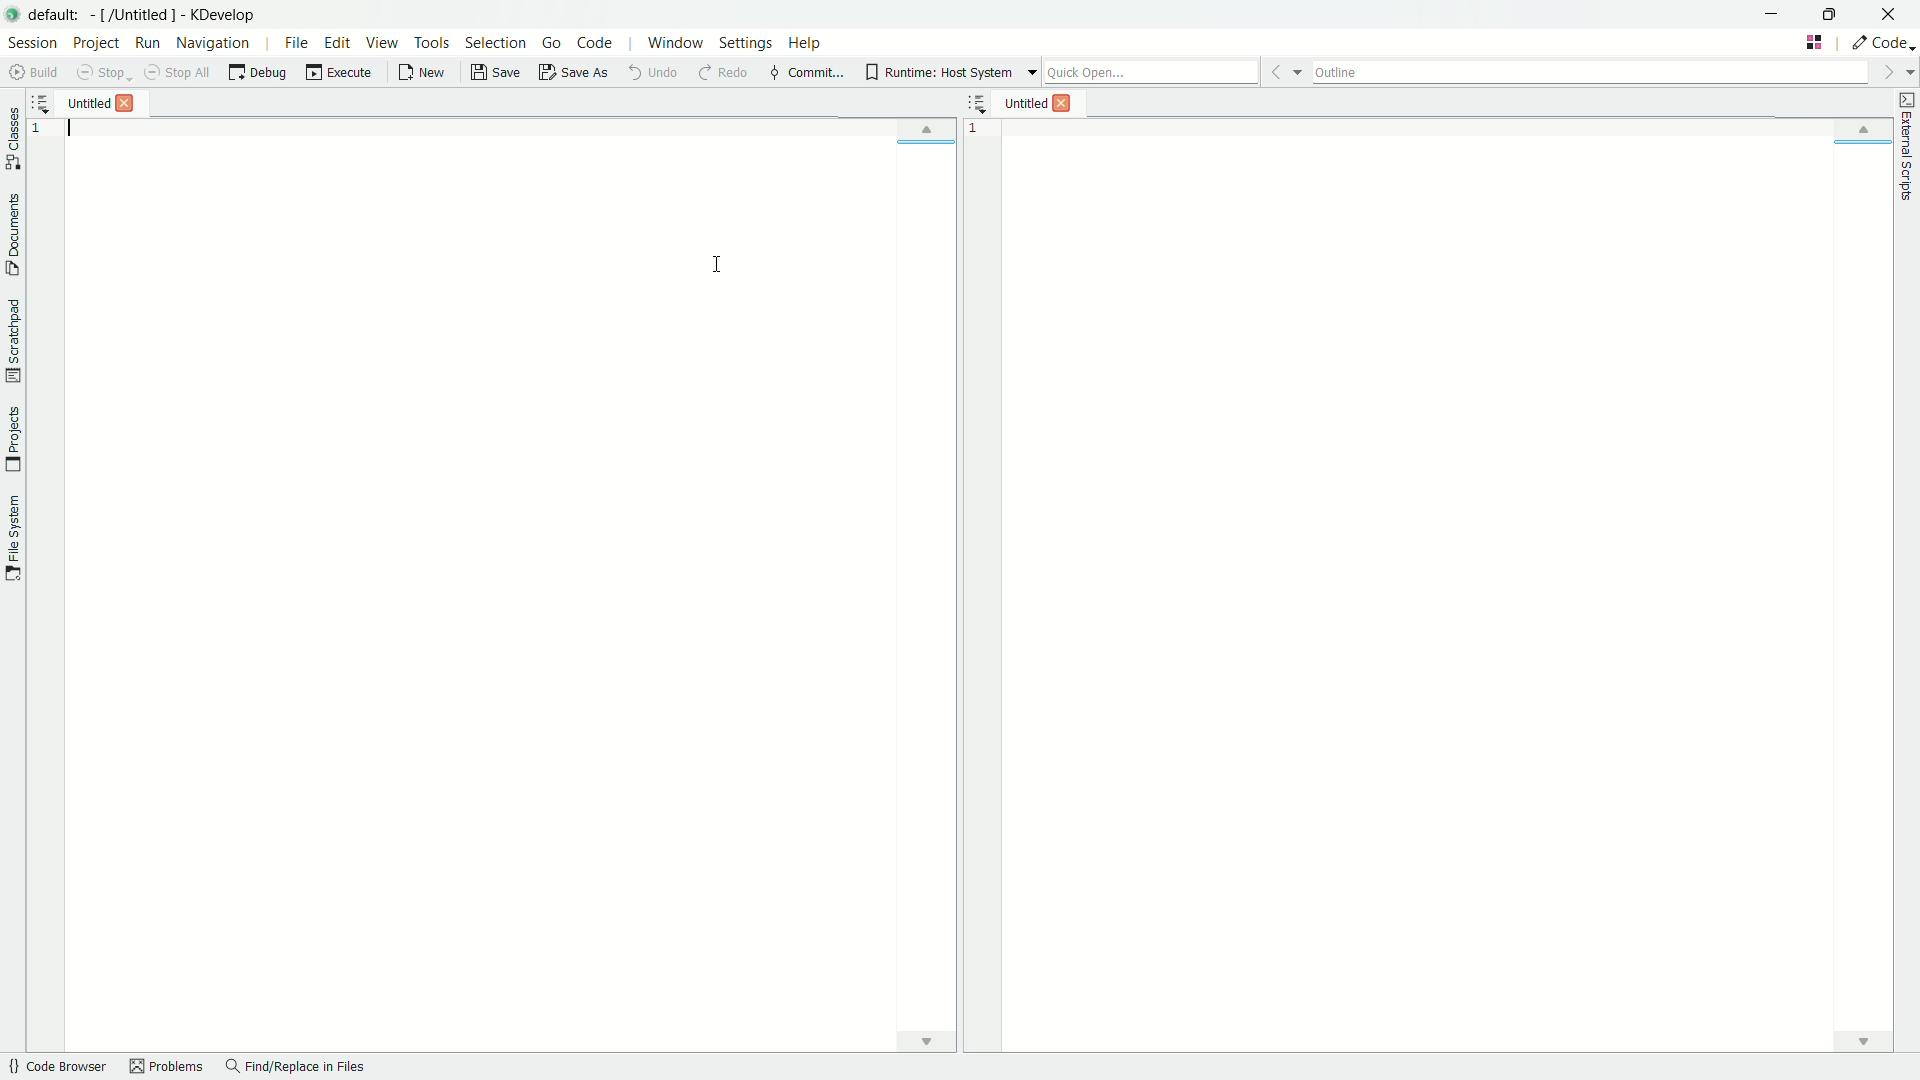 The width and height of the screenshot is (1920, 1080). Describe the element at coordinates (137, 15) in the screenshot. I see `app name` at that location.